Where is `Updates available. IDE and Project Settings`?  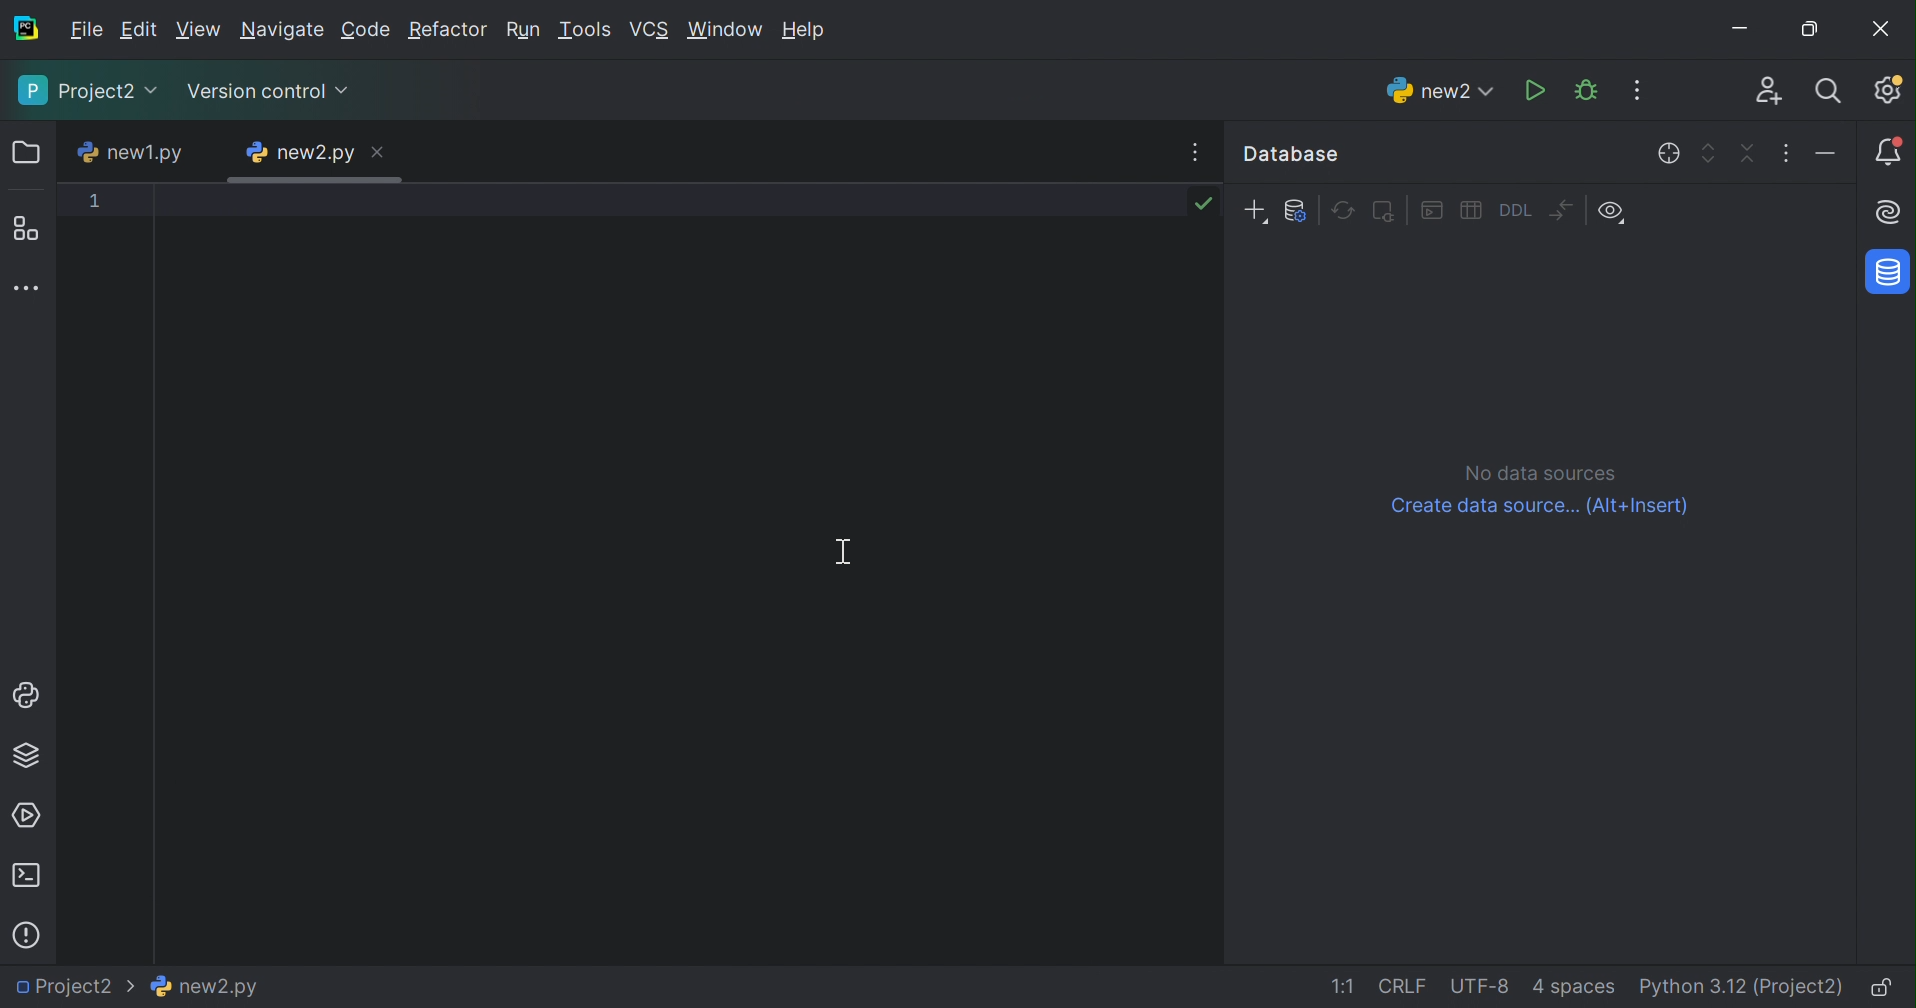 Updates available. IDE and Project Settings is located at coordinates (1889, 89).